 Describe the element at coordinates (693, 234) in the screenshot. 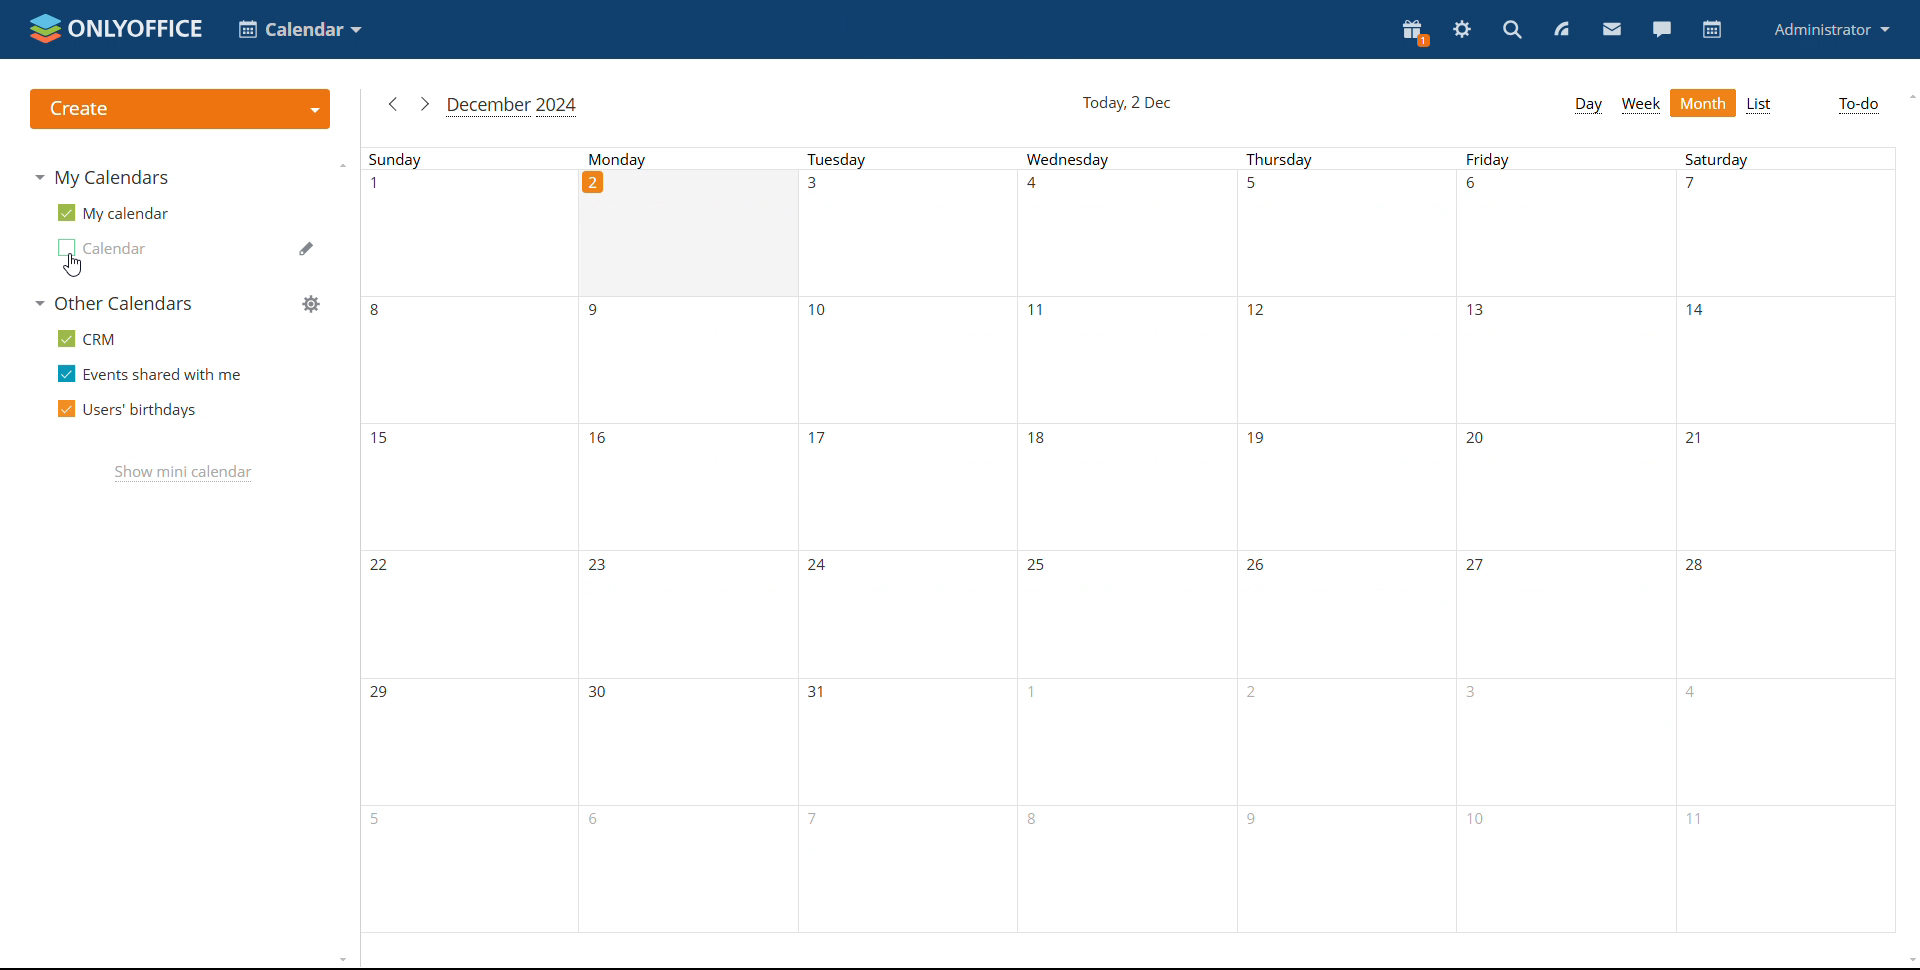

I see `2` at that location.